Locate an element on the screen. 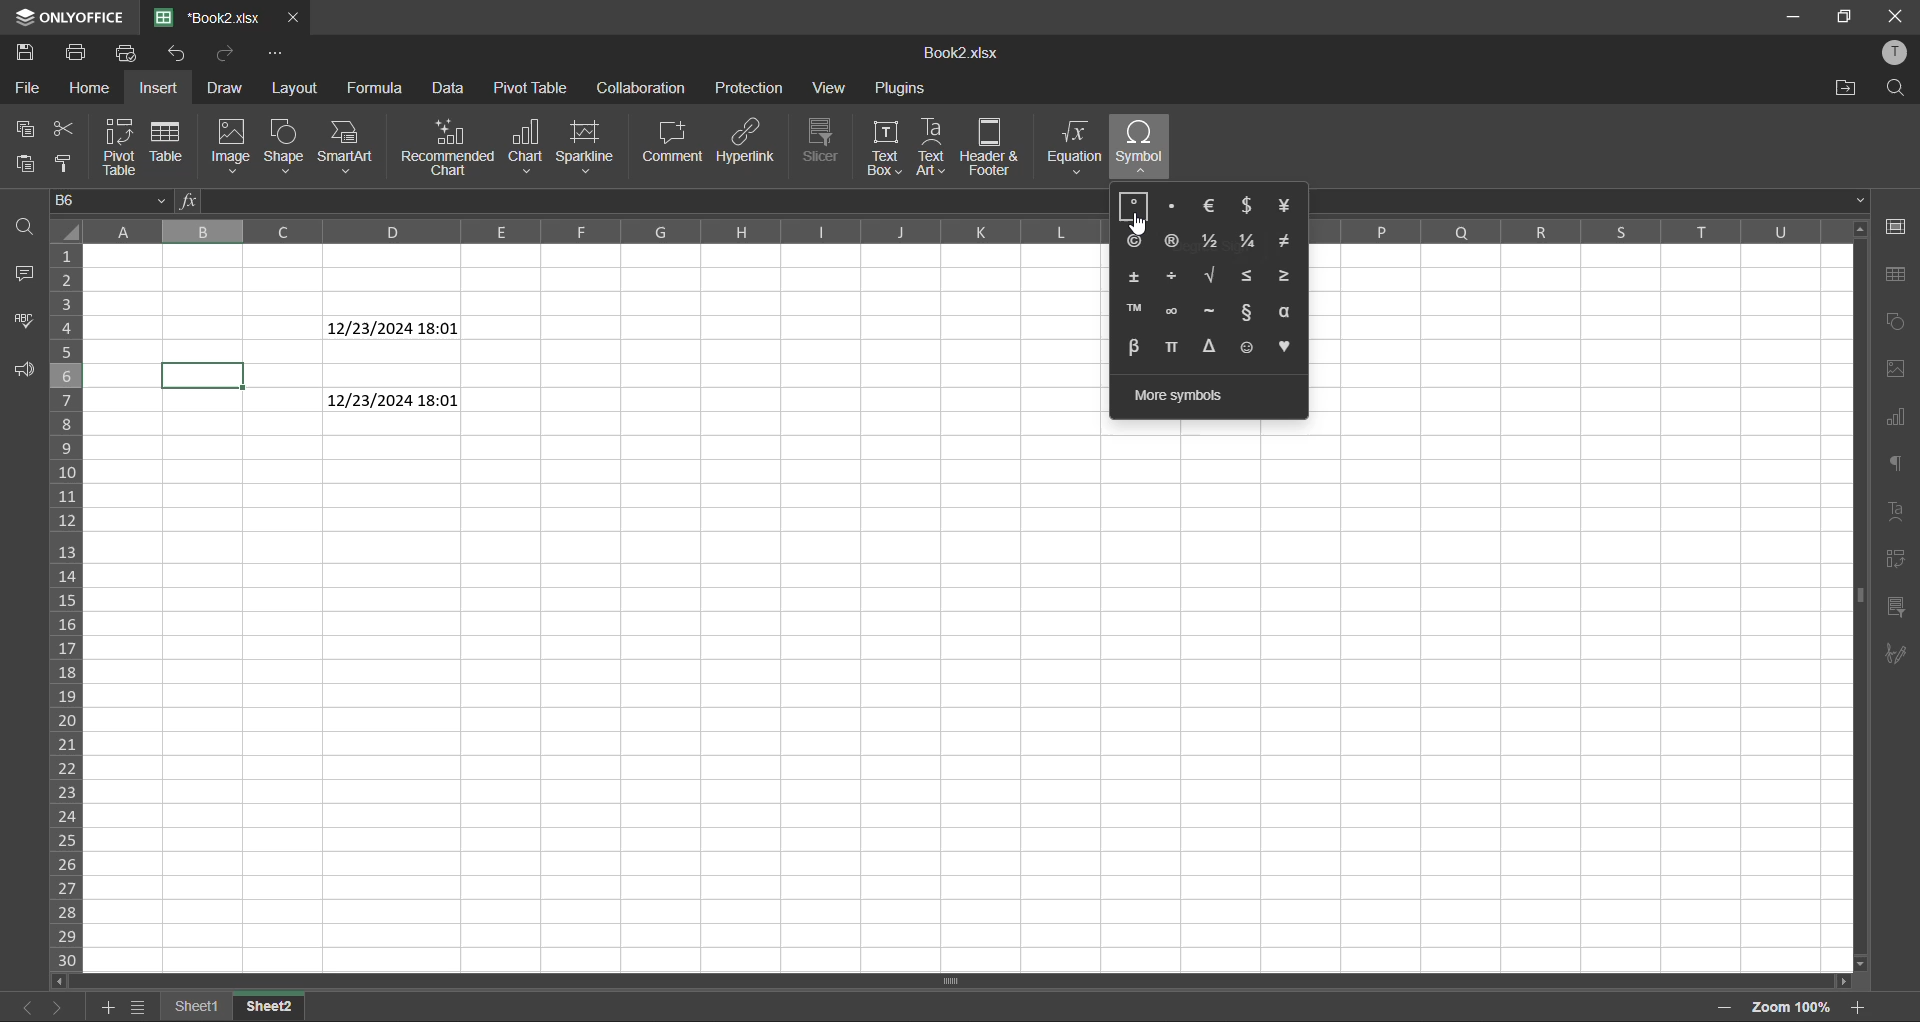 The height and width of the screenshot is (1022, 1920). print is located at coordinates (76, 56).